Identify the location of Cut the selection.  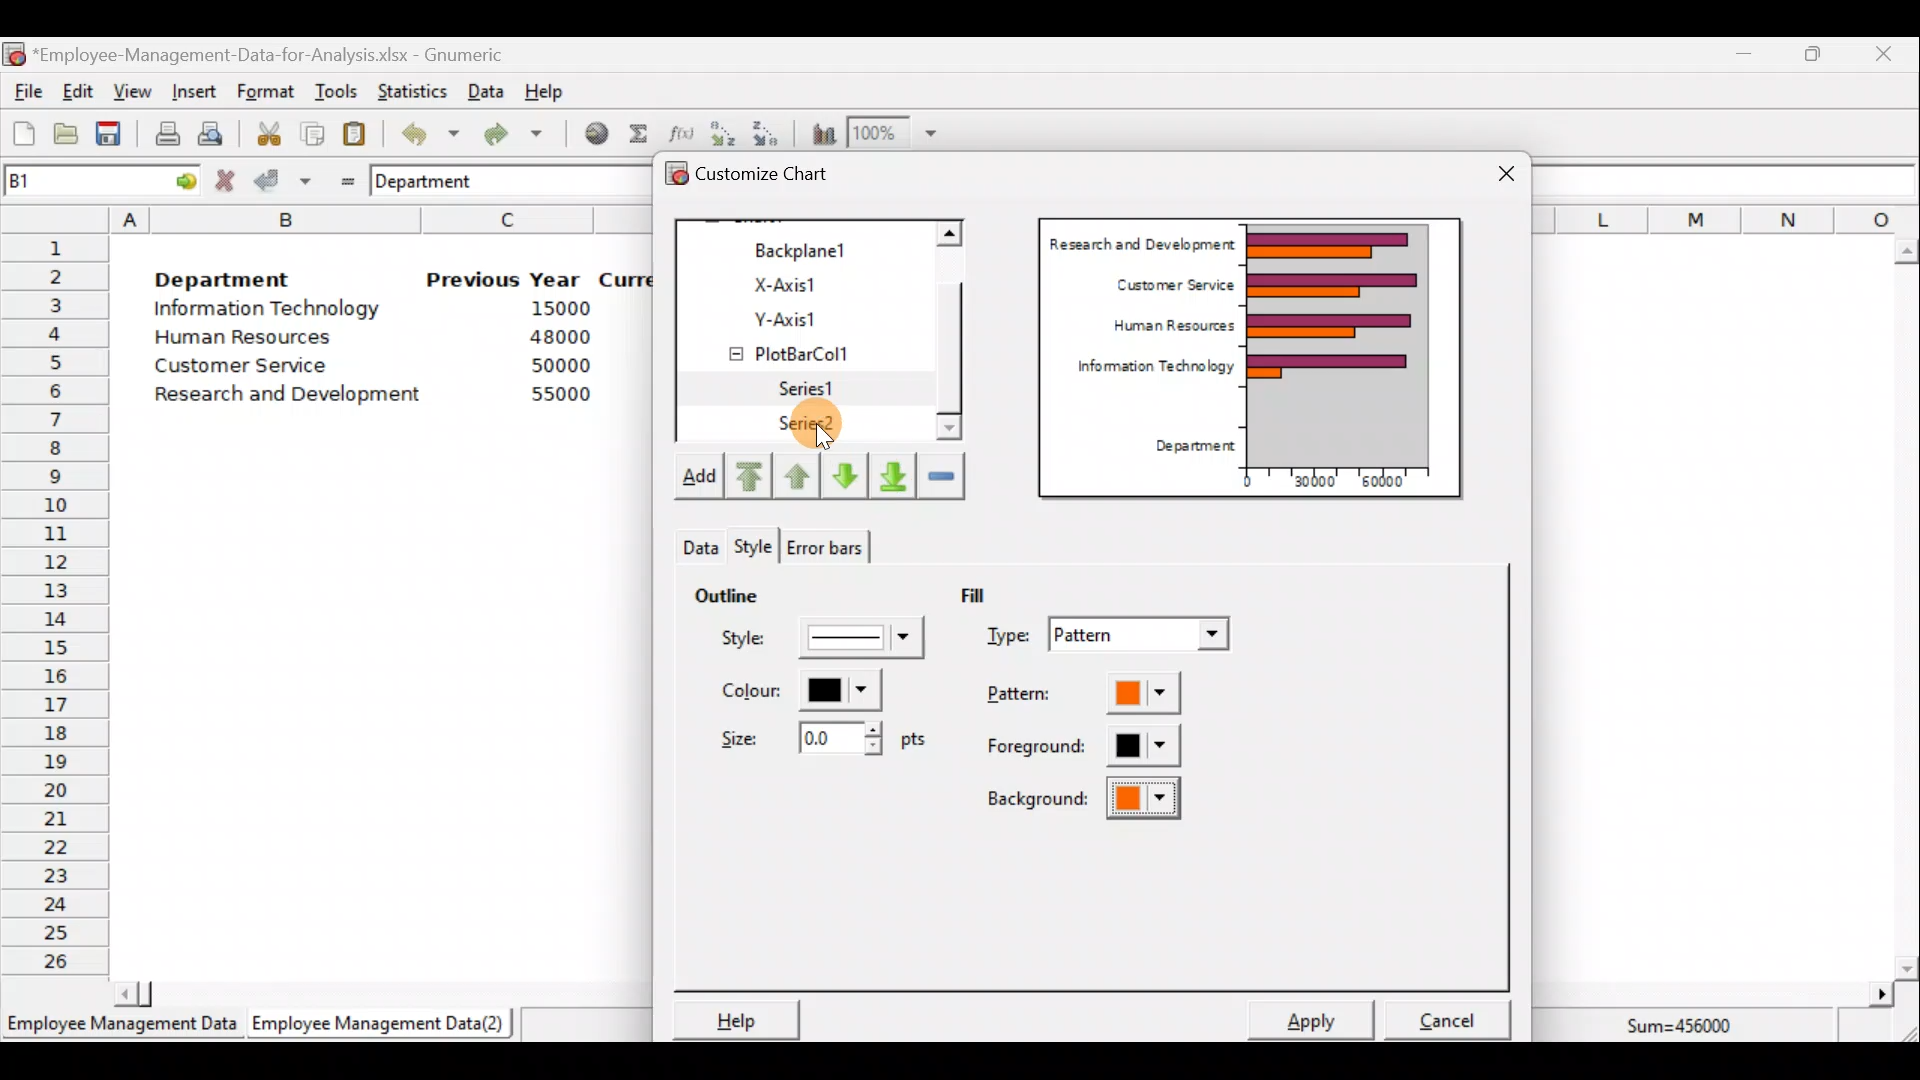
(263, 131).